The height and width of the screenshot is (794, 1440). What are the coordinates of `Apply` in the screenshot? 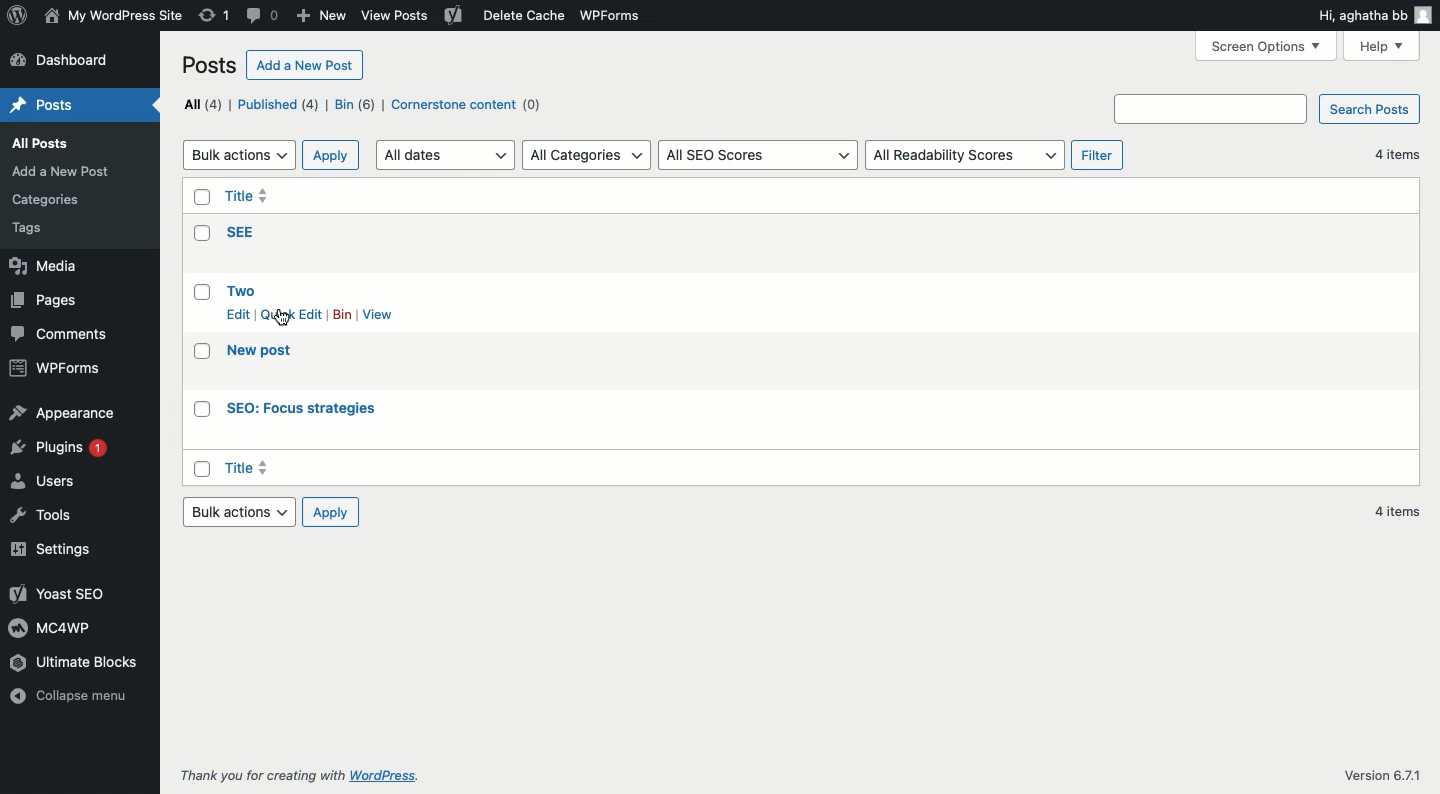 It's located at (328, 514).